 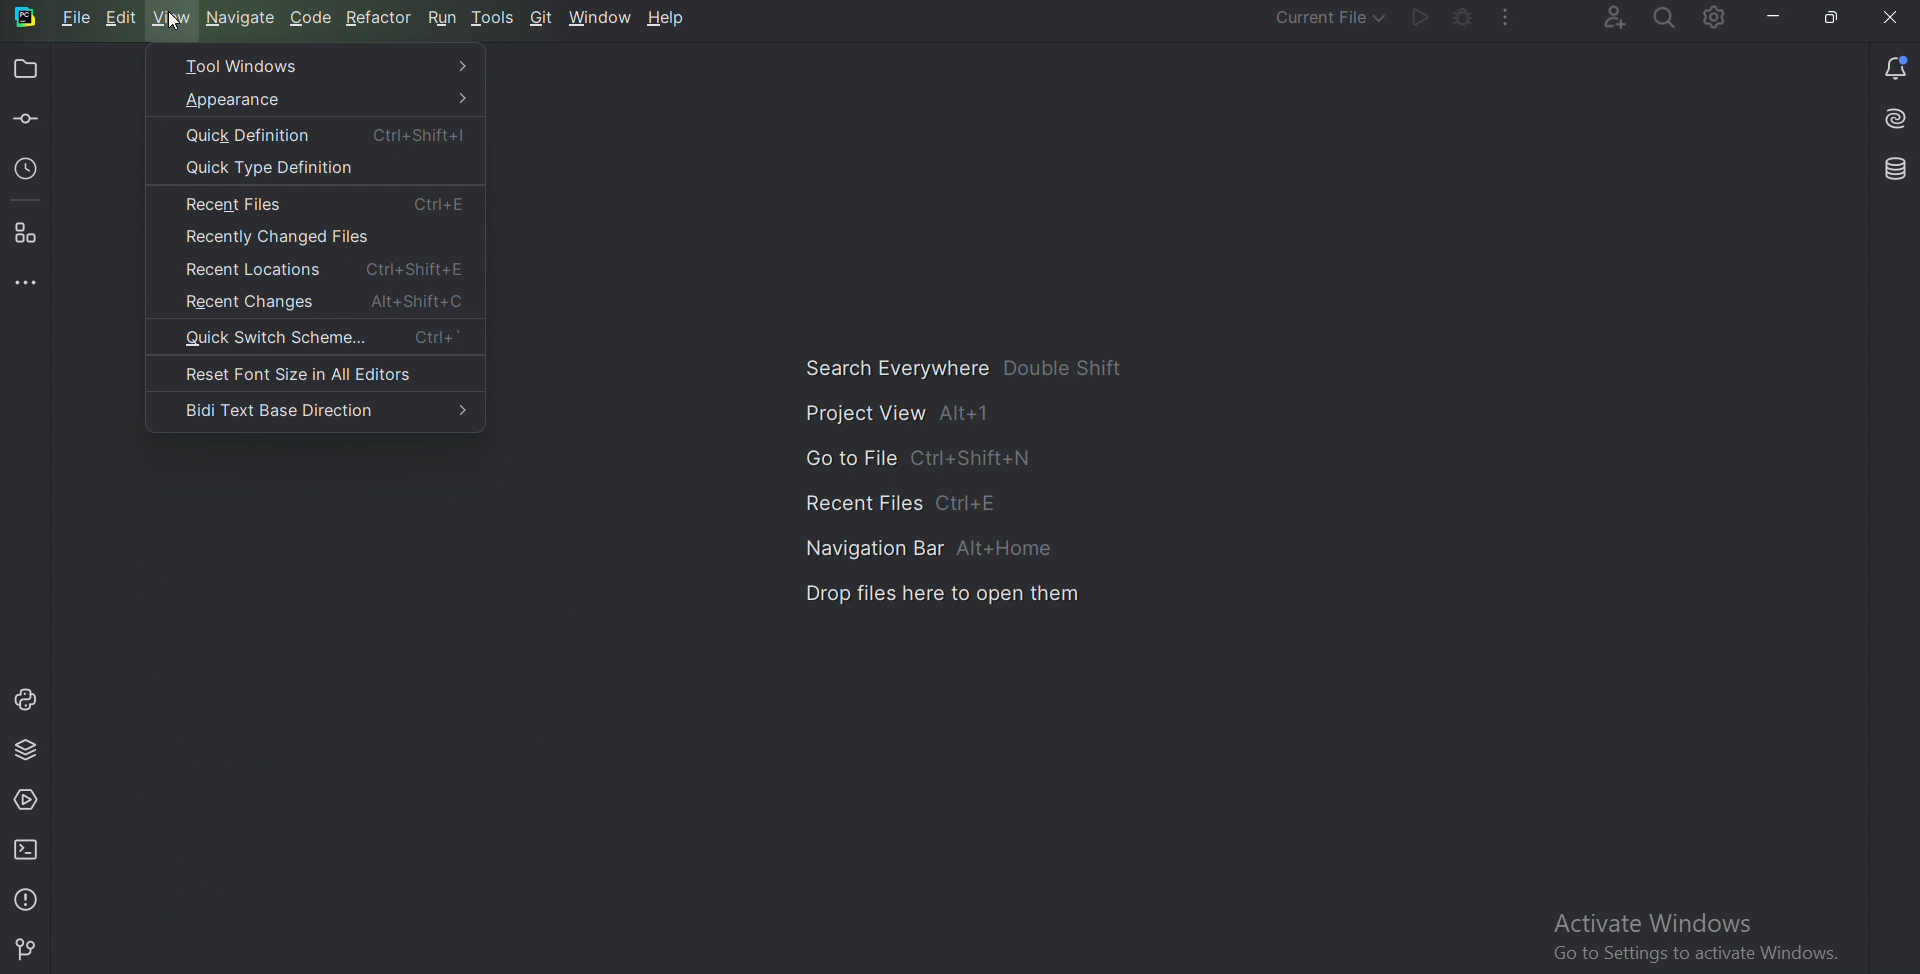 I want to click on Recently changed files, so click(x=316, y=236).